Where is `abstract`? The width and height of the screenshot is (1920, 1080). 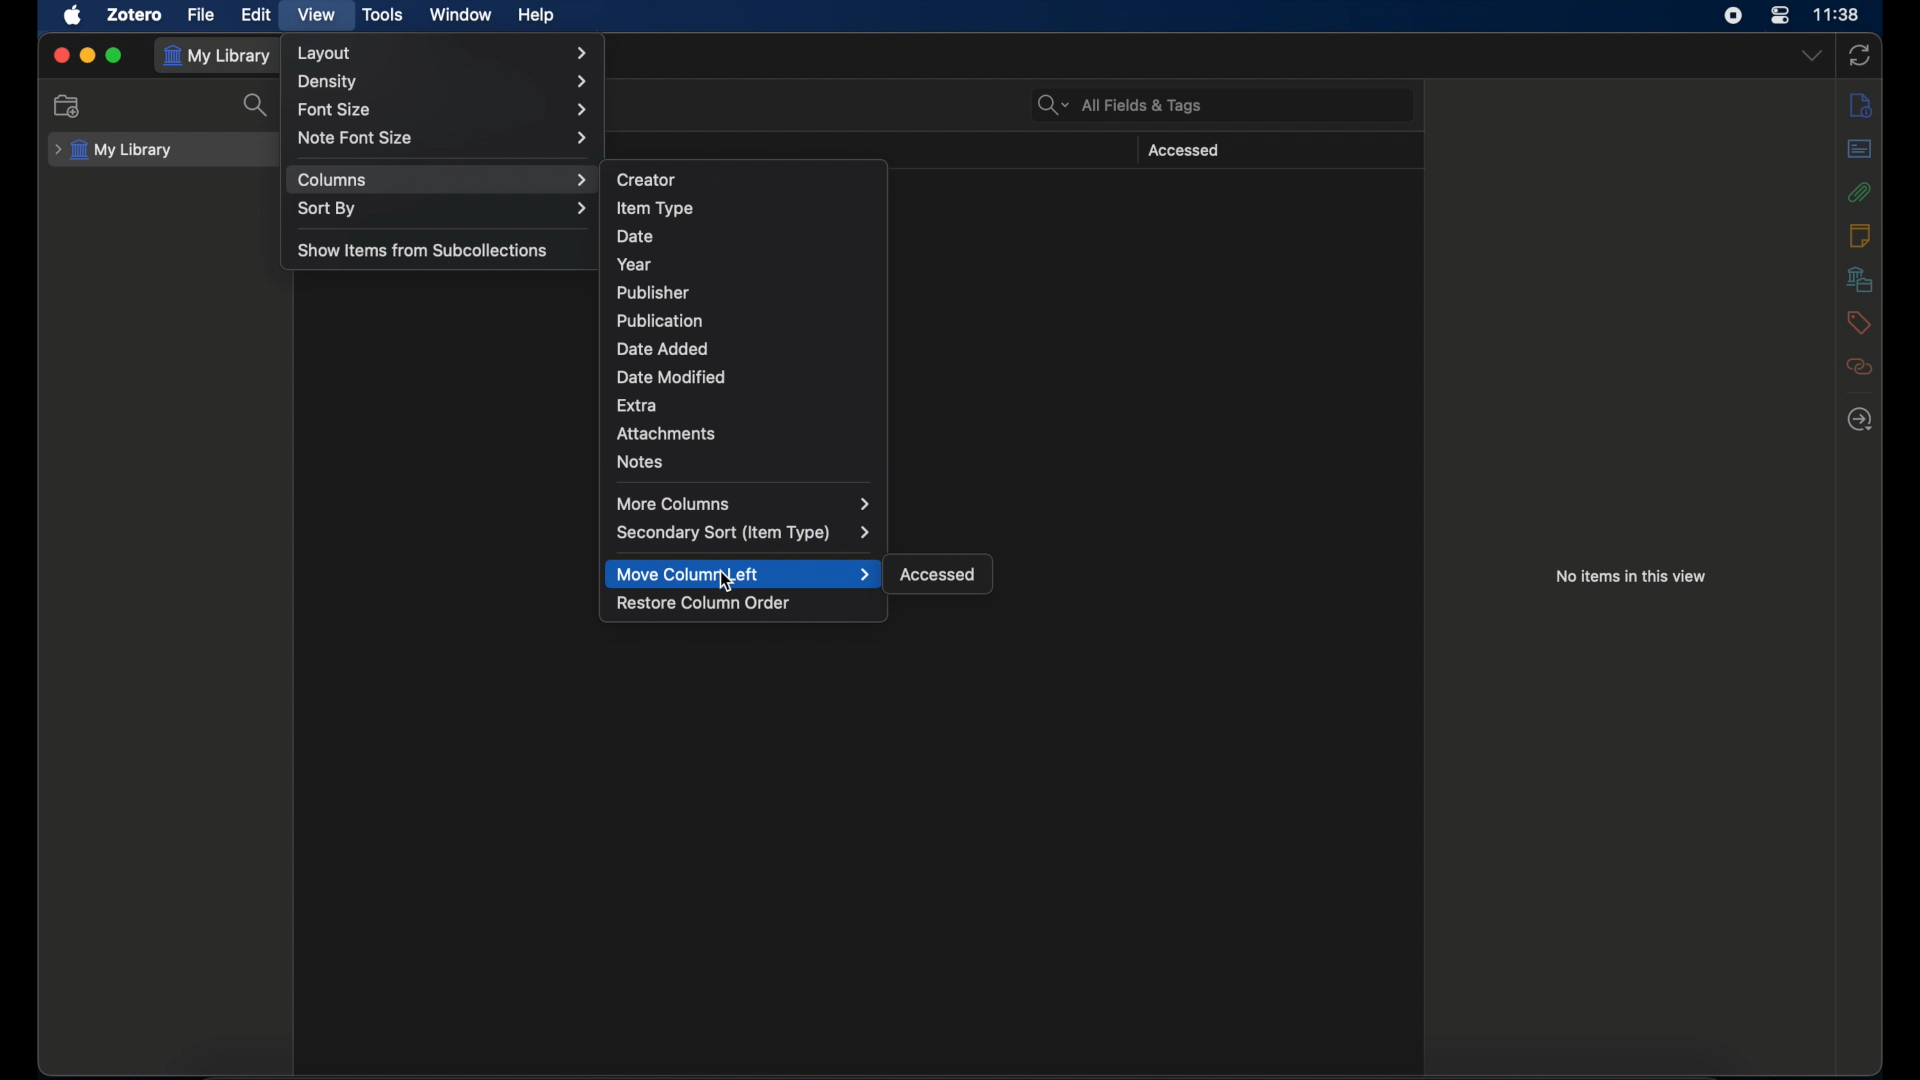 abstract is located at coordinates (1859, 149).